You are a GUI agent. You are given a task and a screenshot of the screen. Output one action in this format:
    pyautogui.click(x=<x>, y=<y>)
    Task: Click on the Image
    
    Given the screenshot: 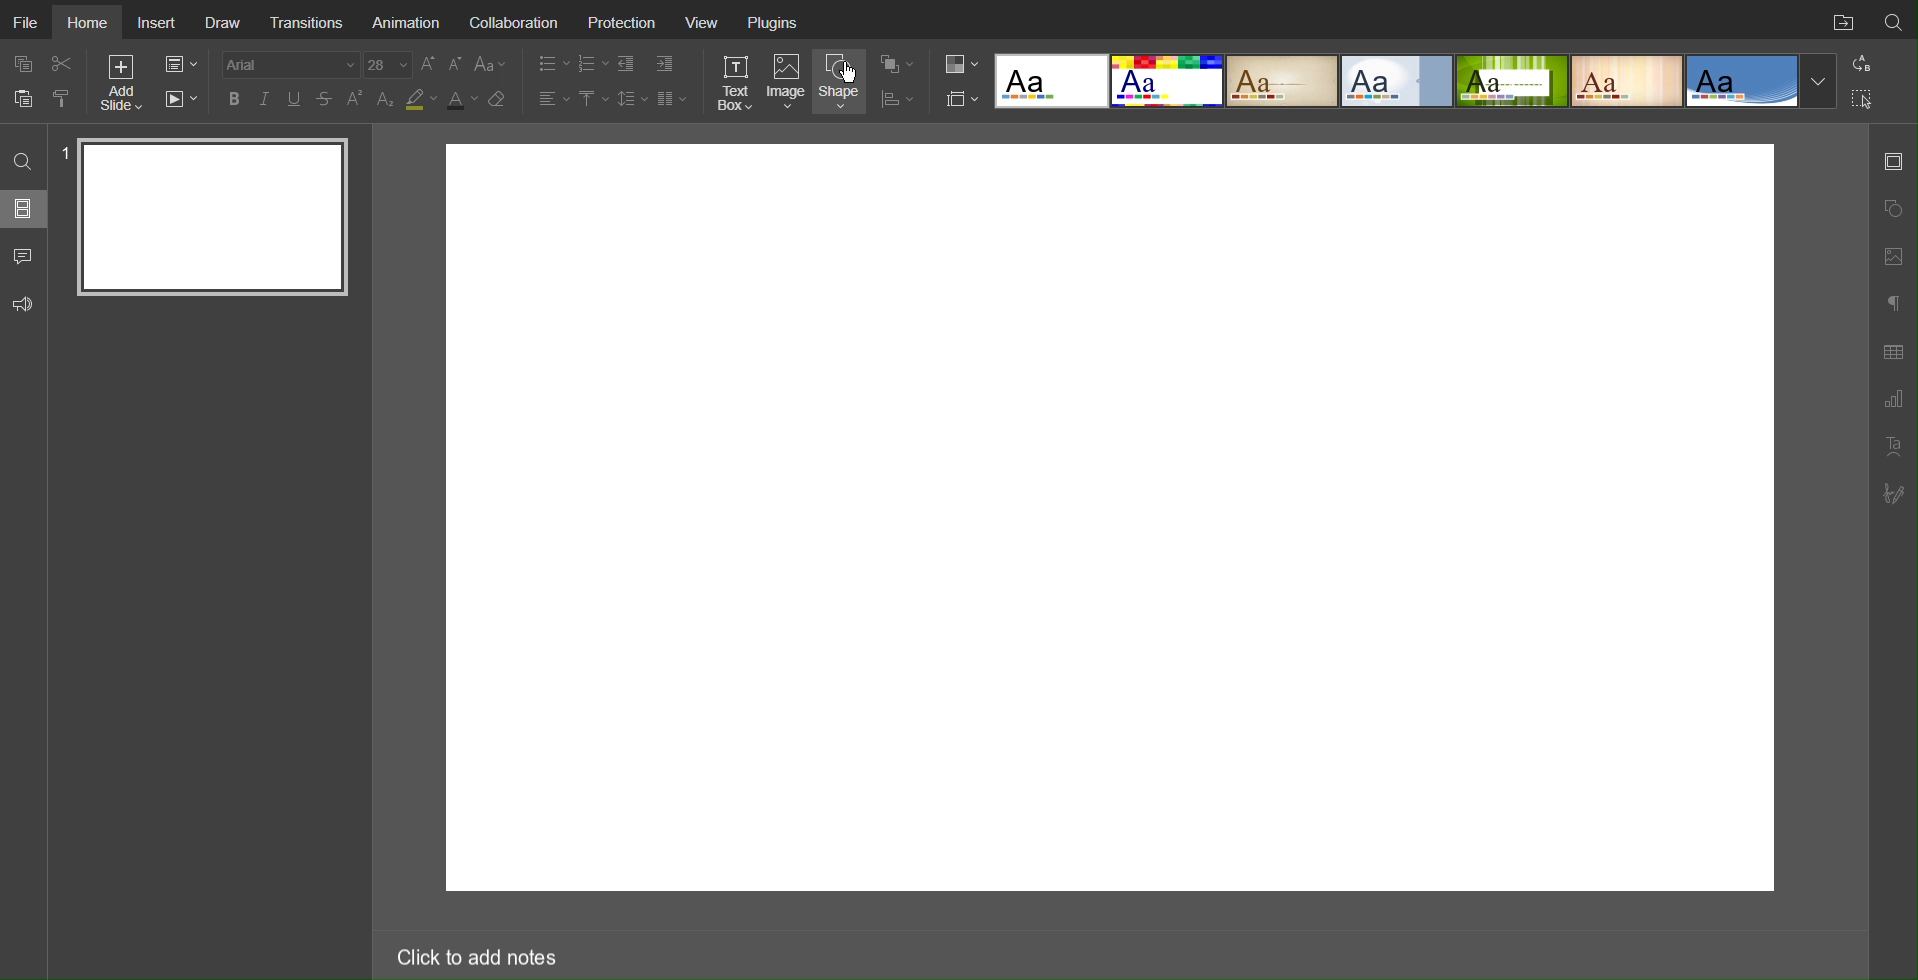 What is the action you would take?
    pyautogui.click(x=789, y=83)
    